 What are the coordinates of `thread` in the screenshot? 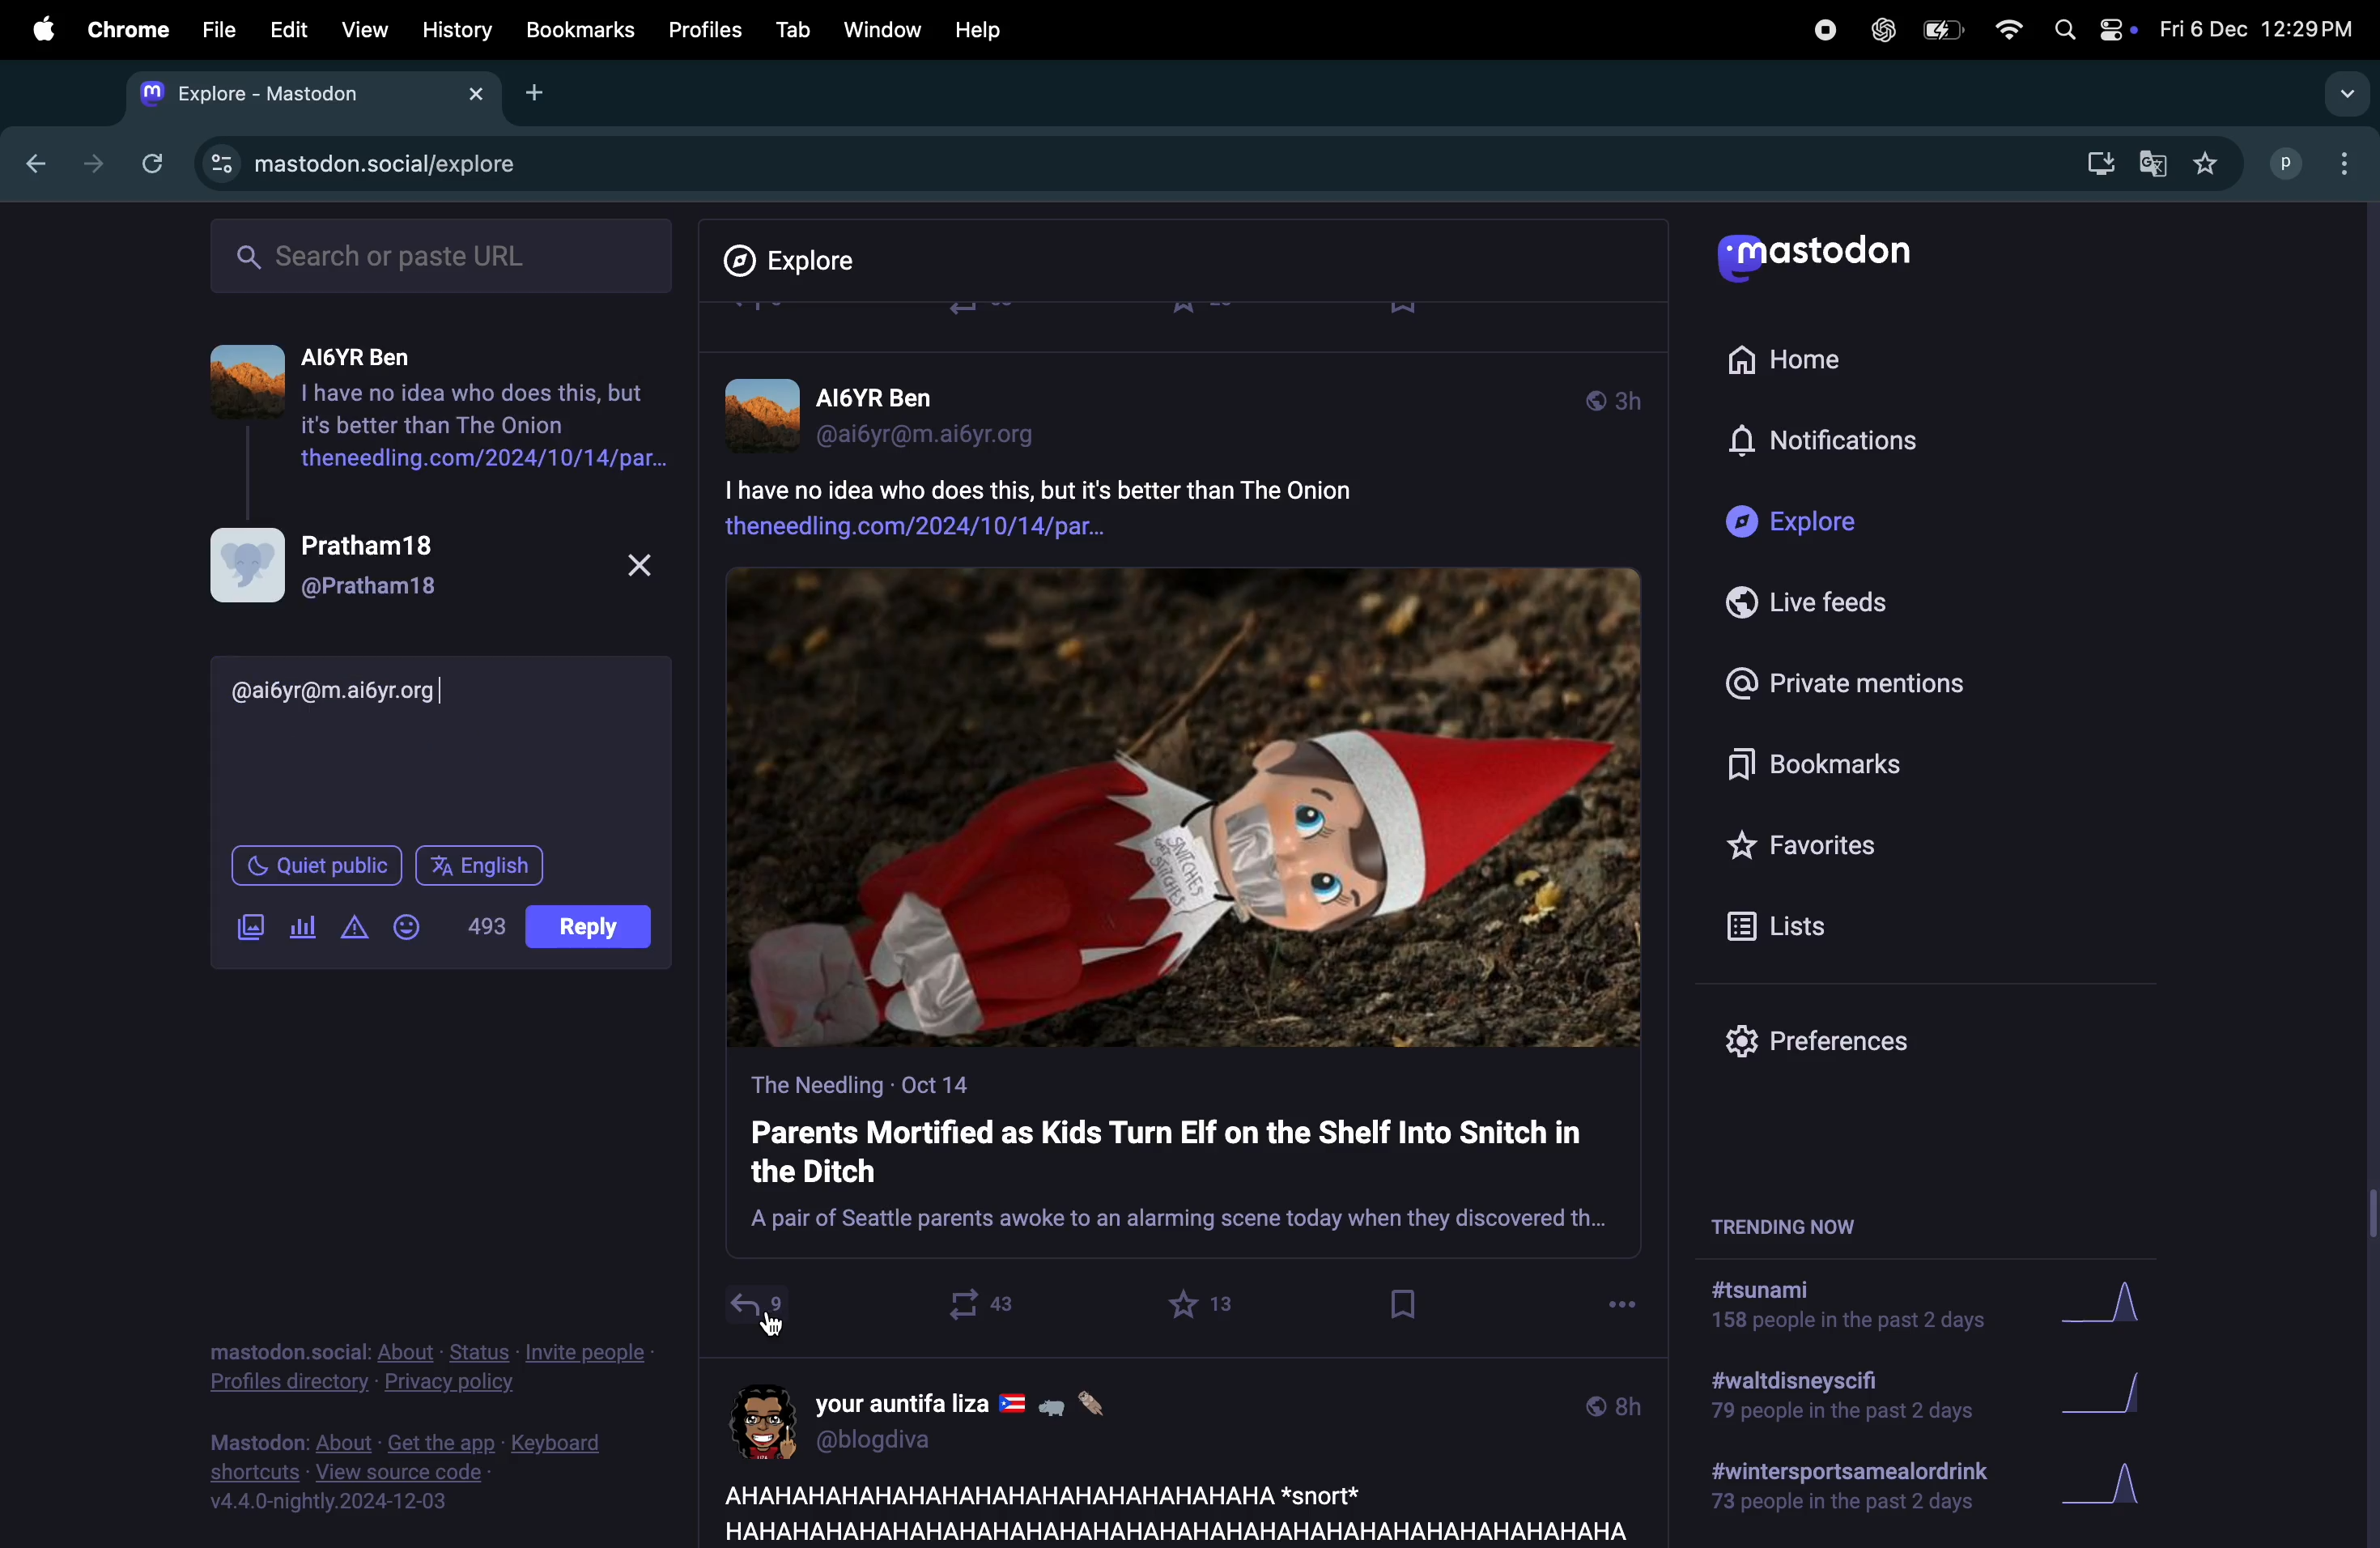 It's located at (445, 396).